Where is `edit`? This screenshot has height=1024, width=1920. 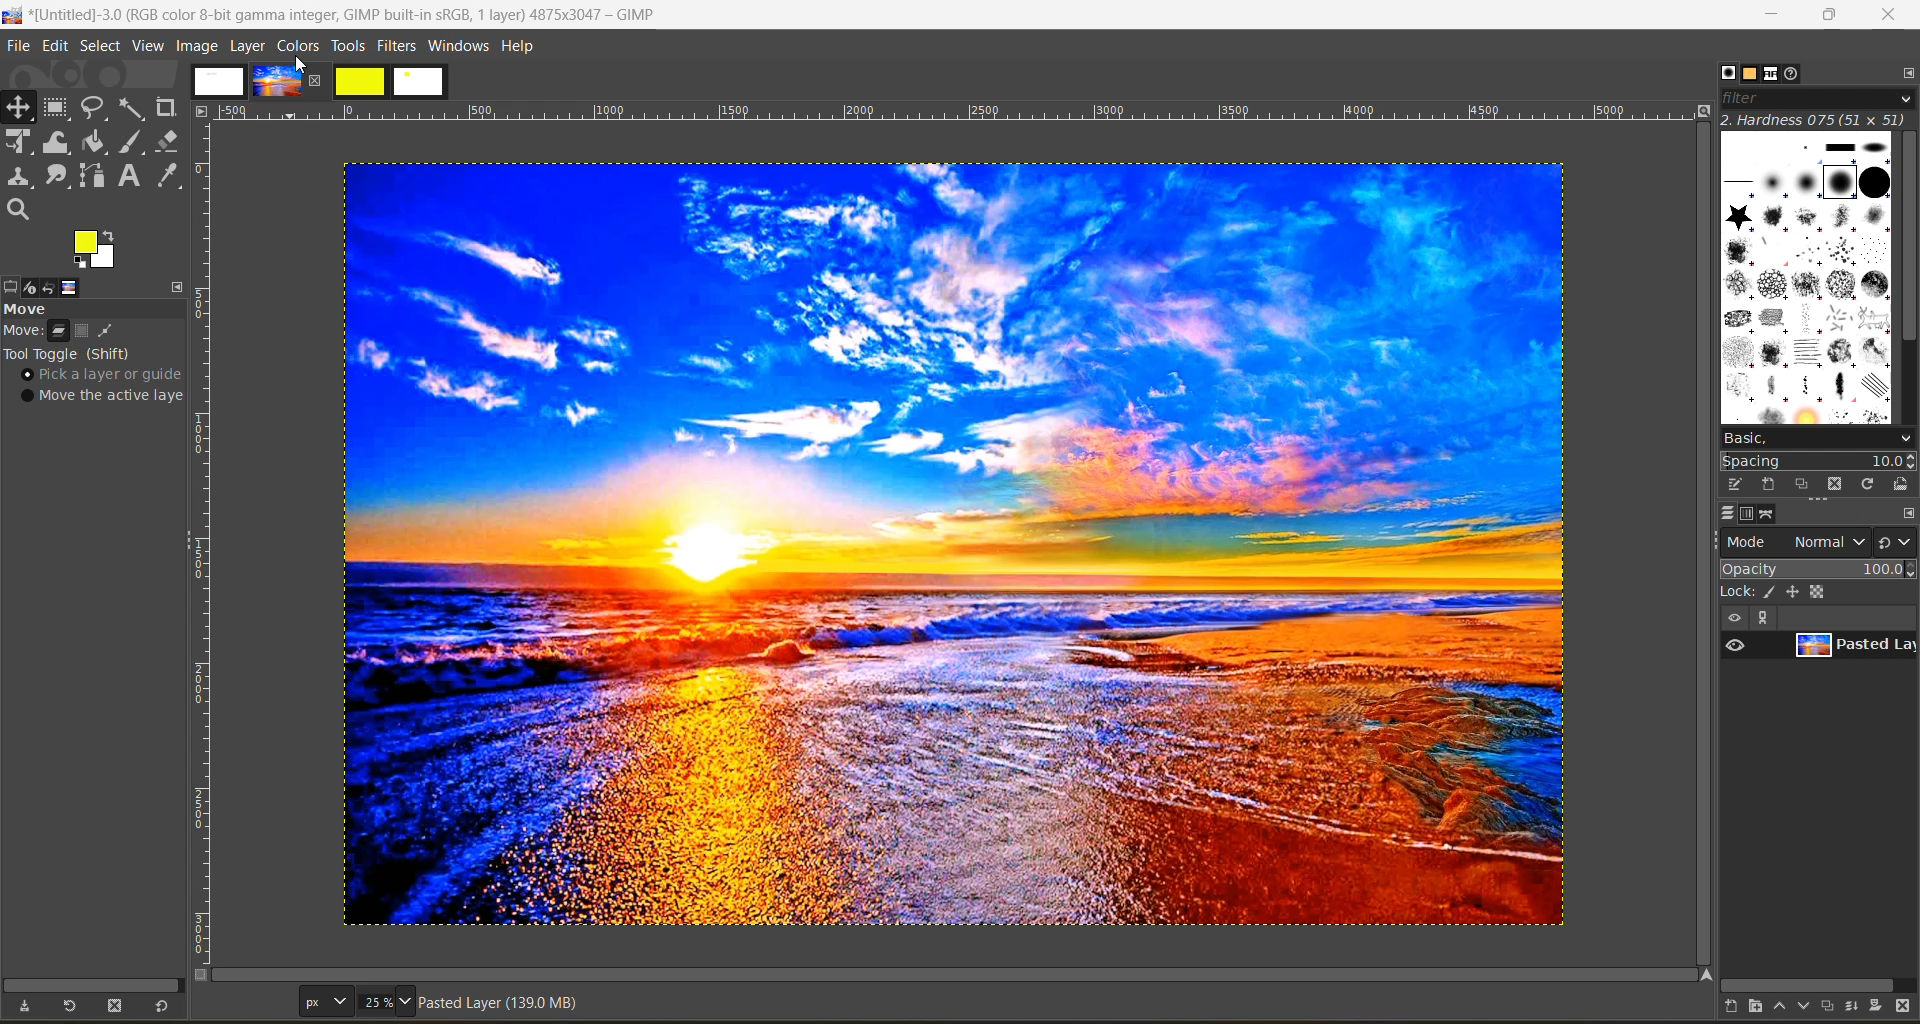 edit is located at coordinates (58, 48).